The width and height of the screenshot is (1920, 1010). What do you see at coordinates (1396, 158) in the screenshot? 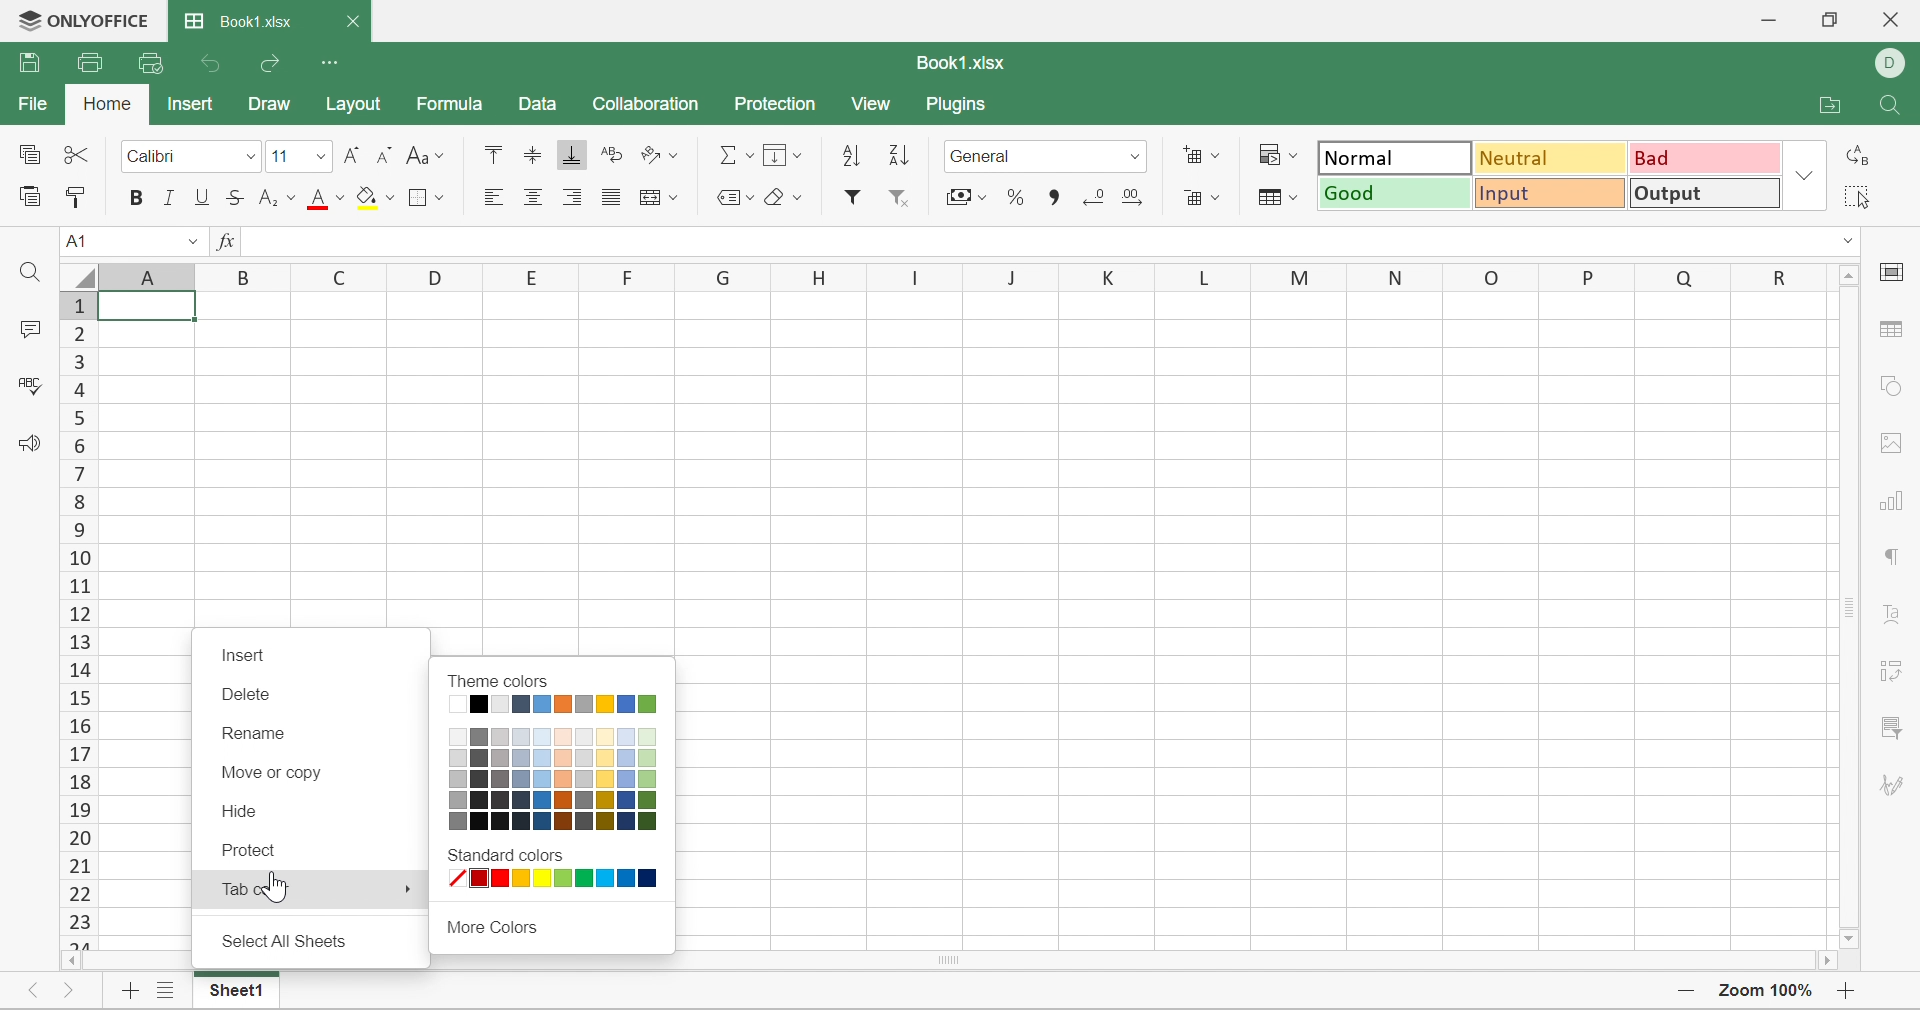
I see `Normal` at bounding box center [1396, 158].